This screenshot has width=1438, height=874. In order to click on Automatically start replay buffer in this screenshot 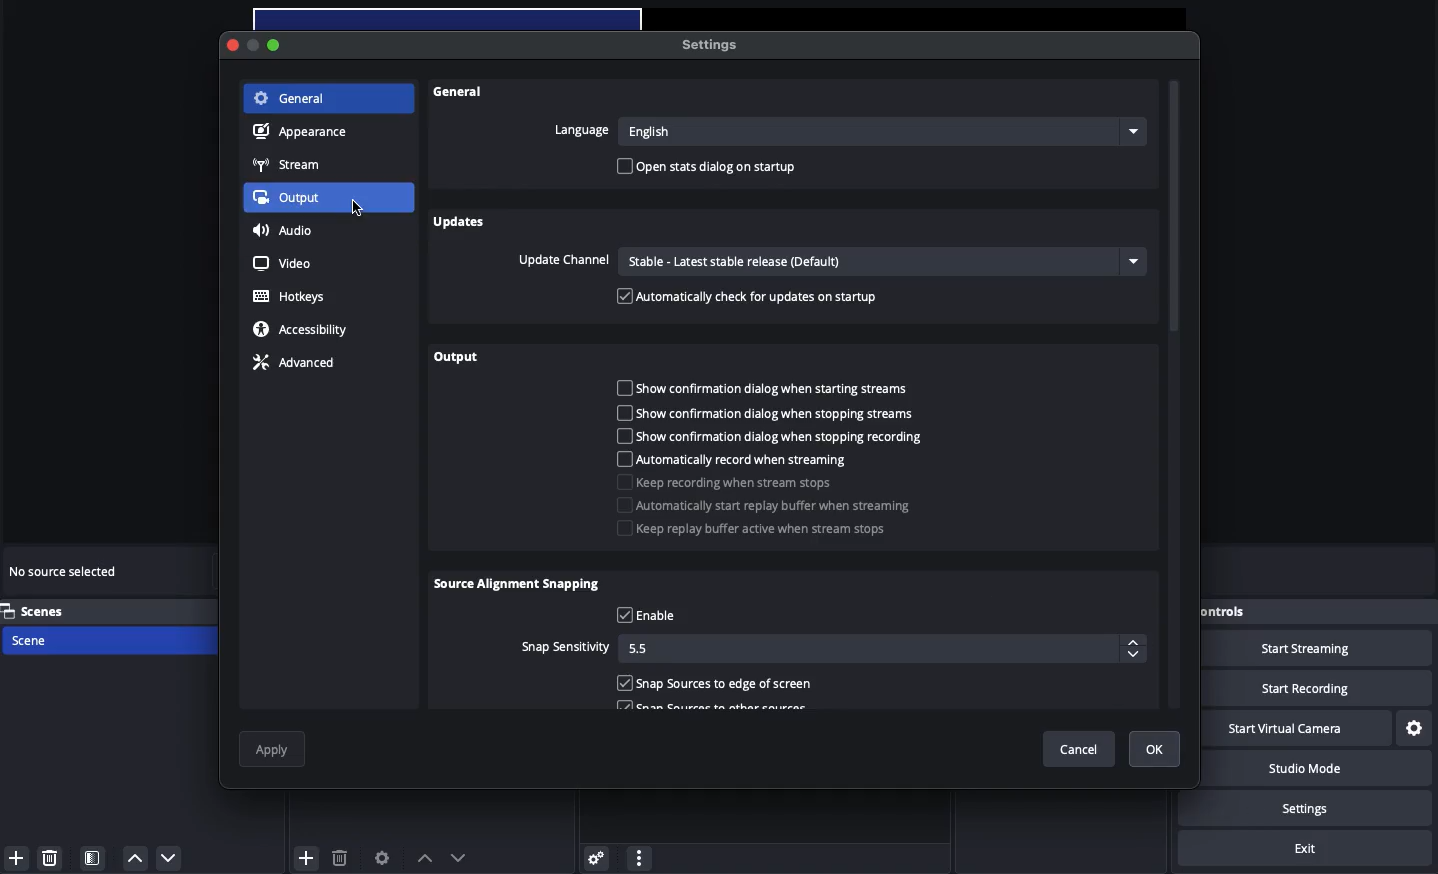, I will do `click(766, 508)`.